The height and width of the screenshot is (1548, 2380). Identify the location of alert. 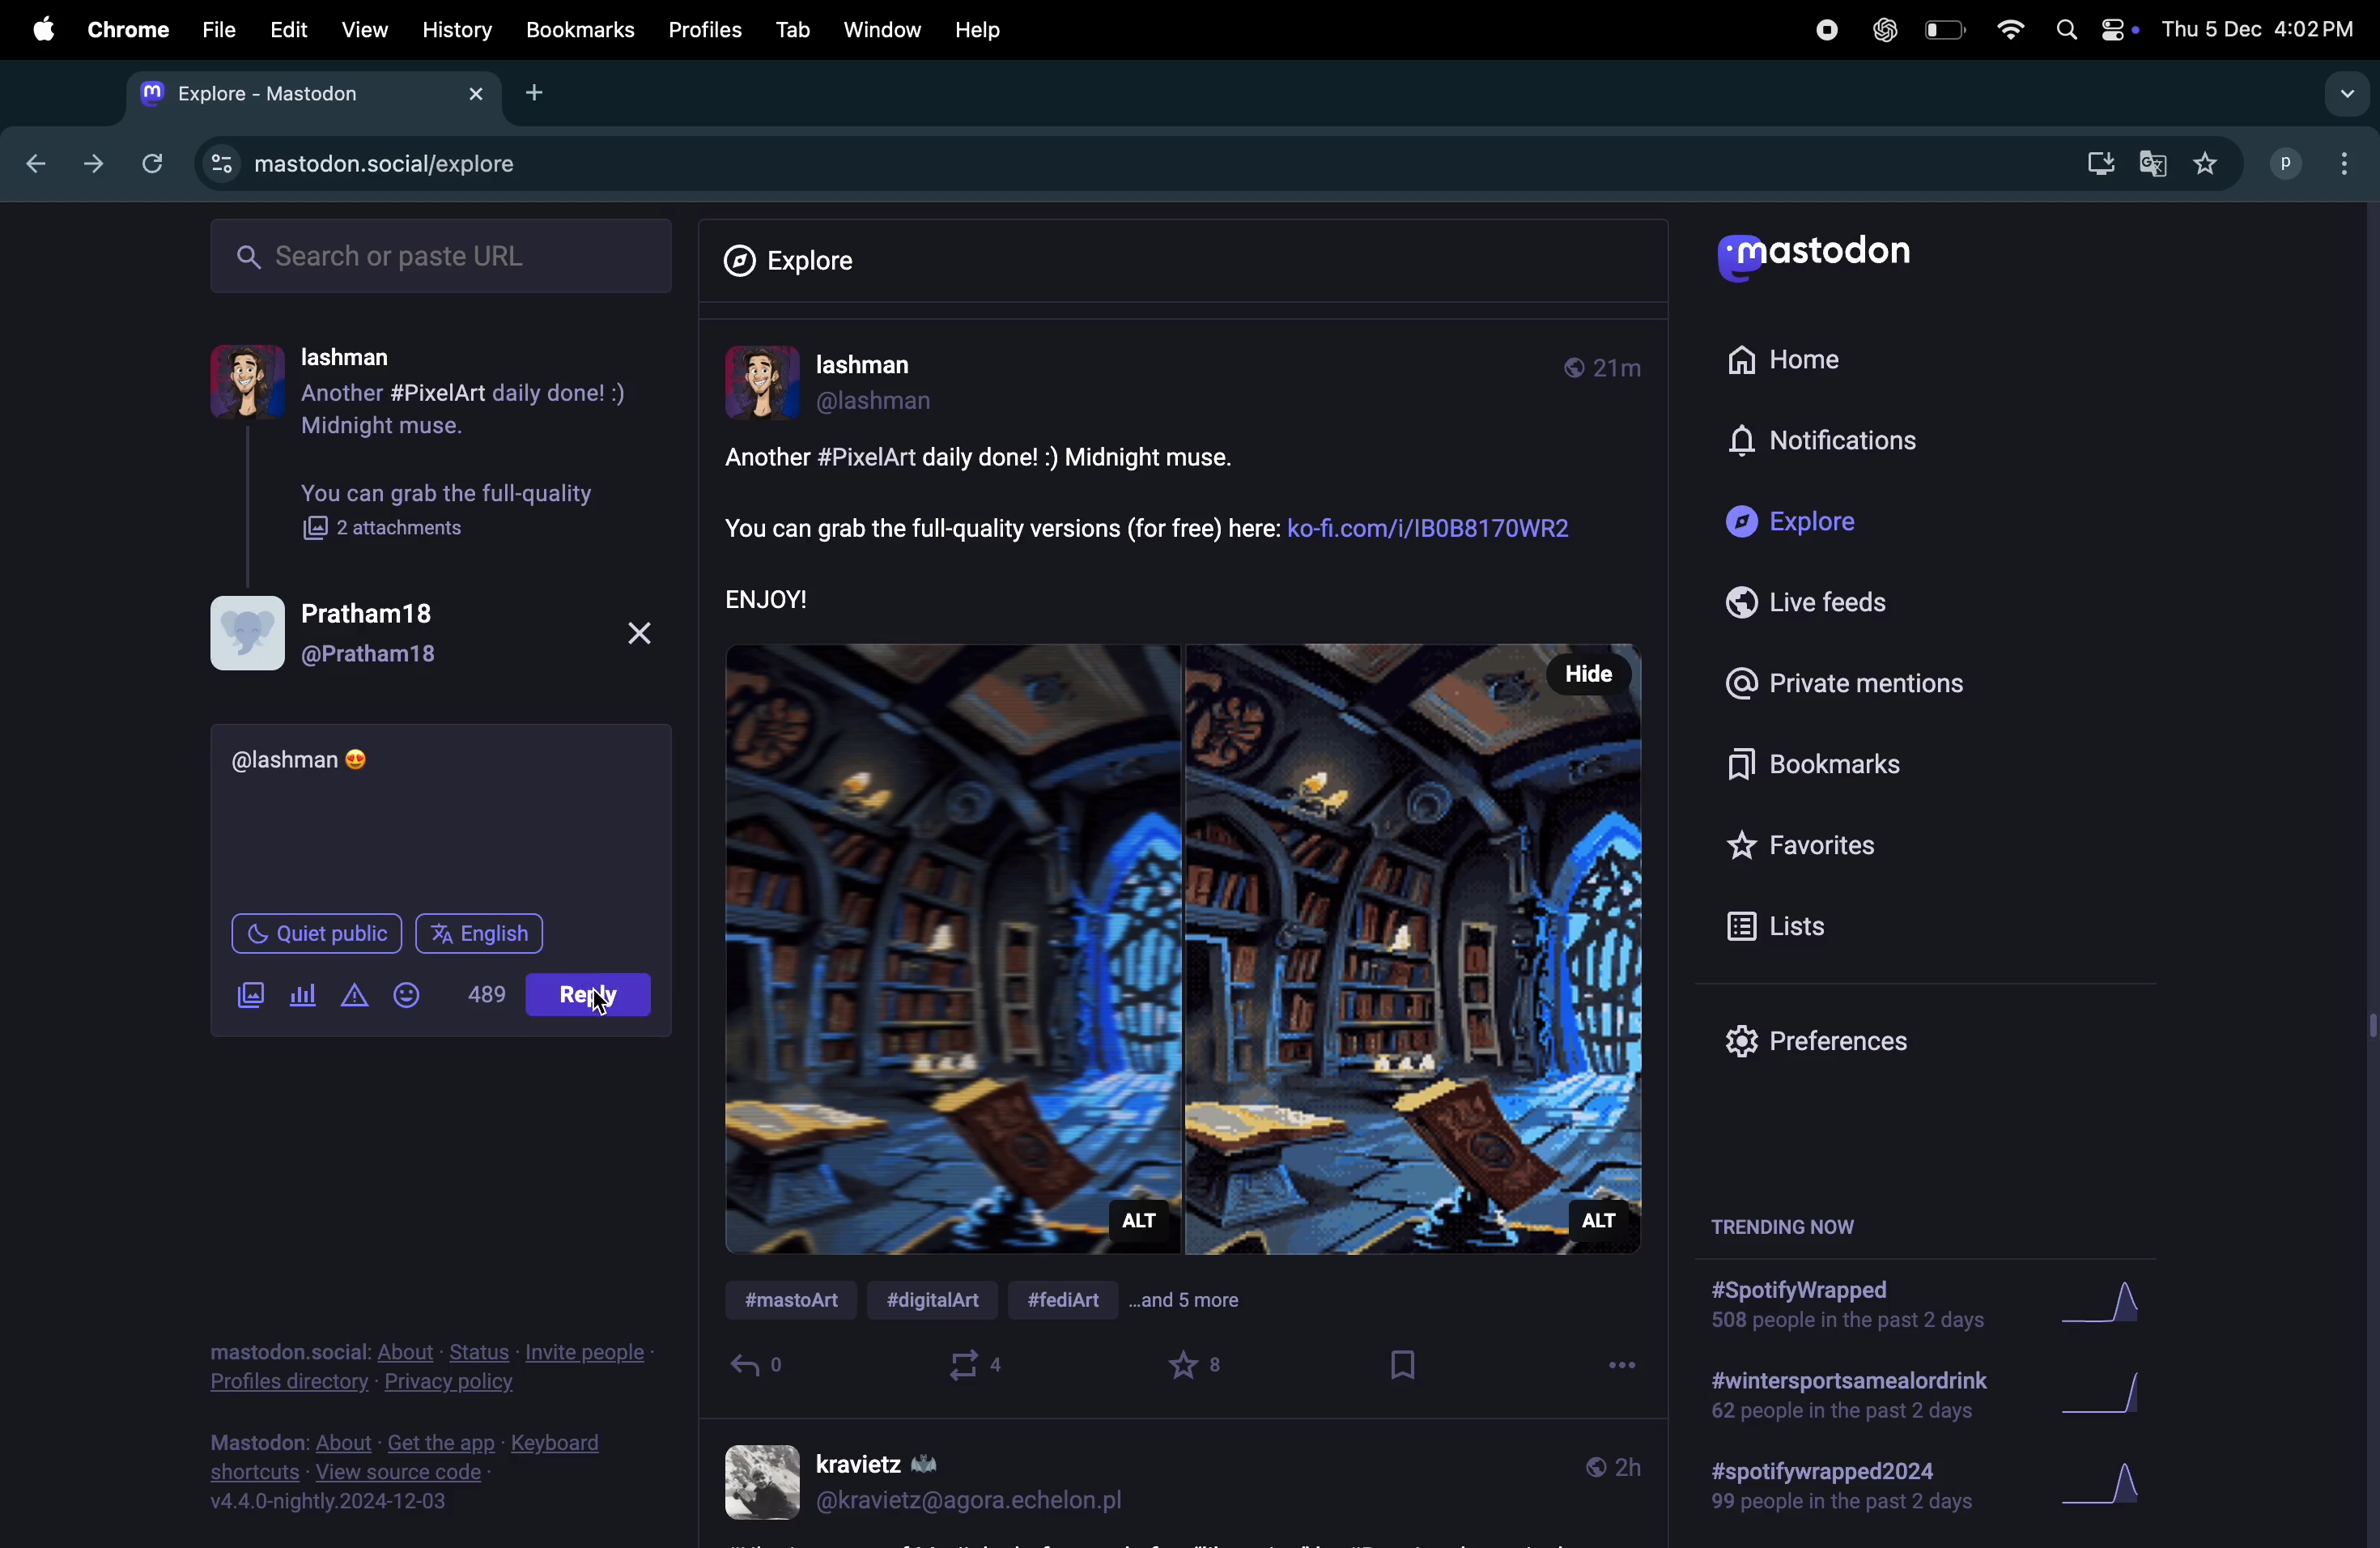
(353, 1000).